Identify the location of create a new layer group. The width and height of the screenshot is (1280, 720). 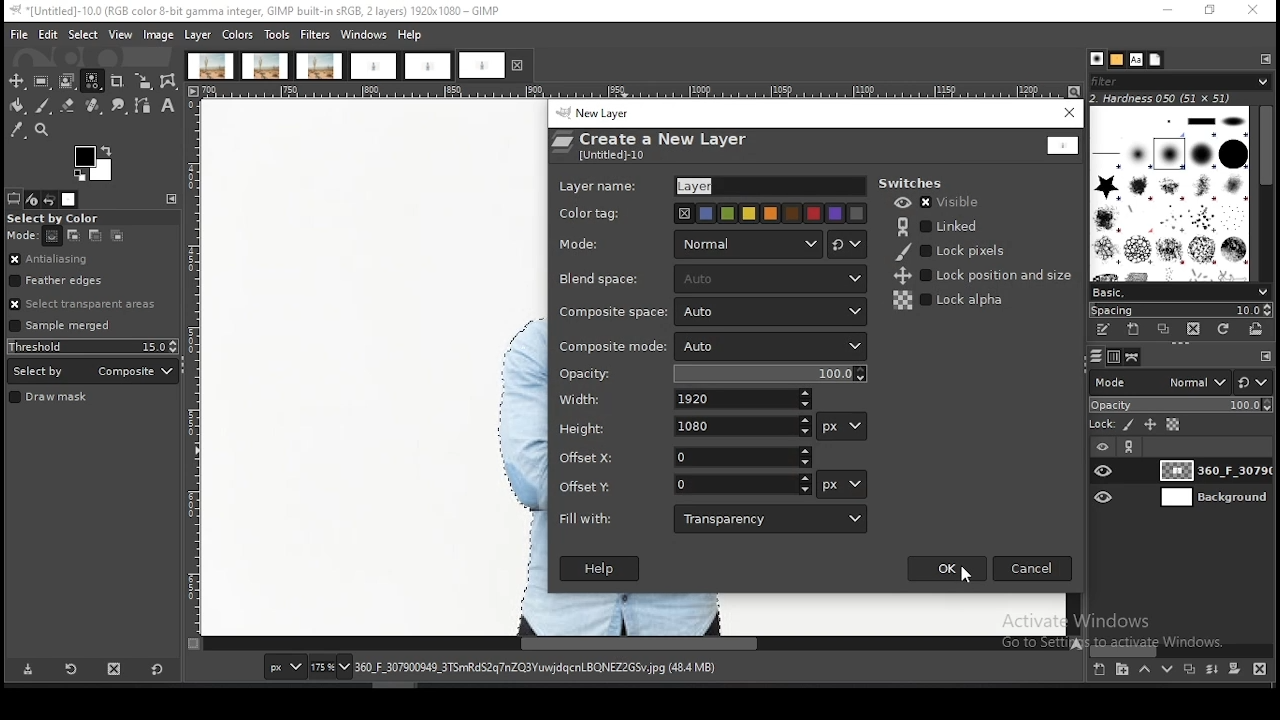
(1121, 668).